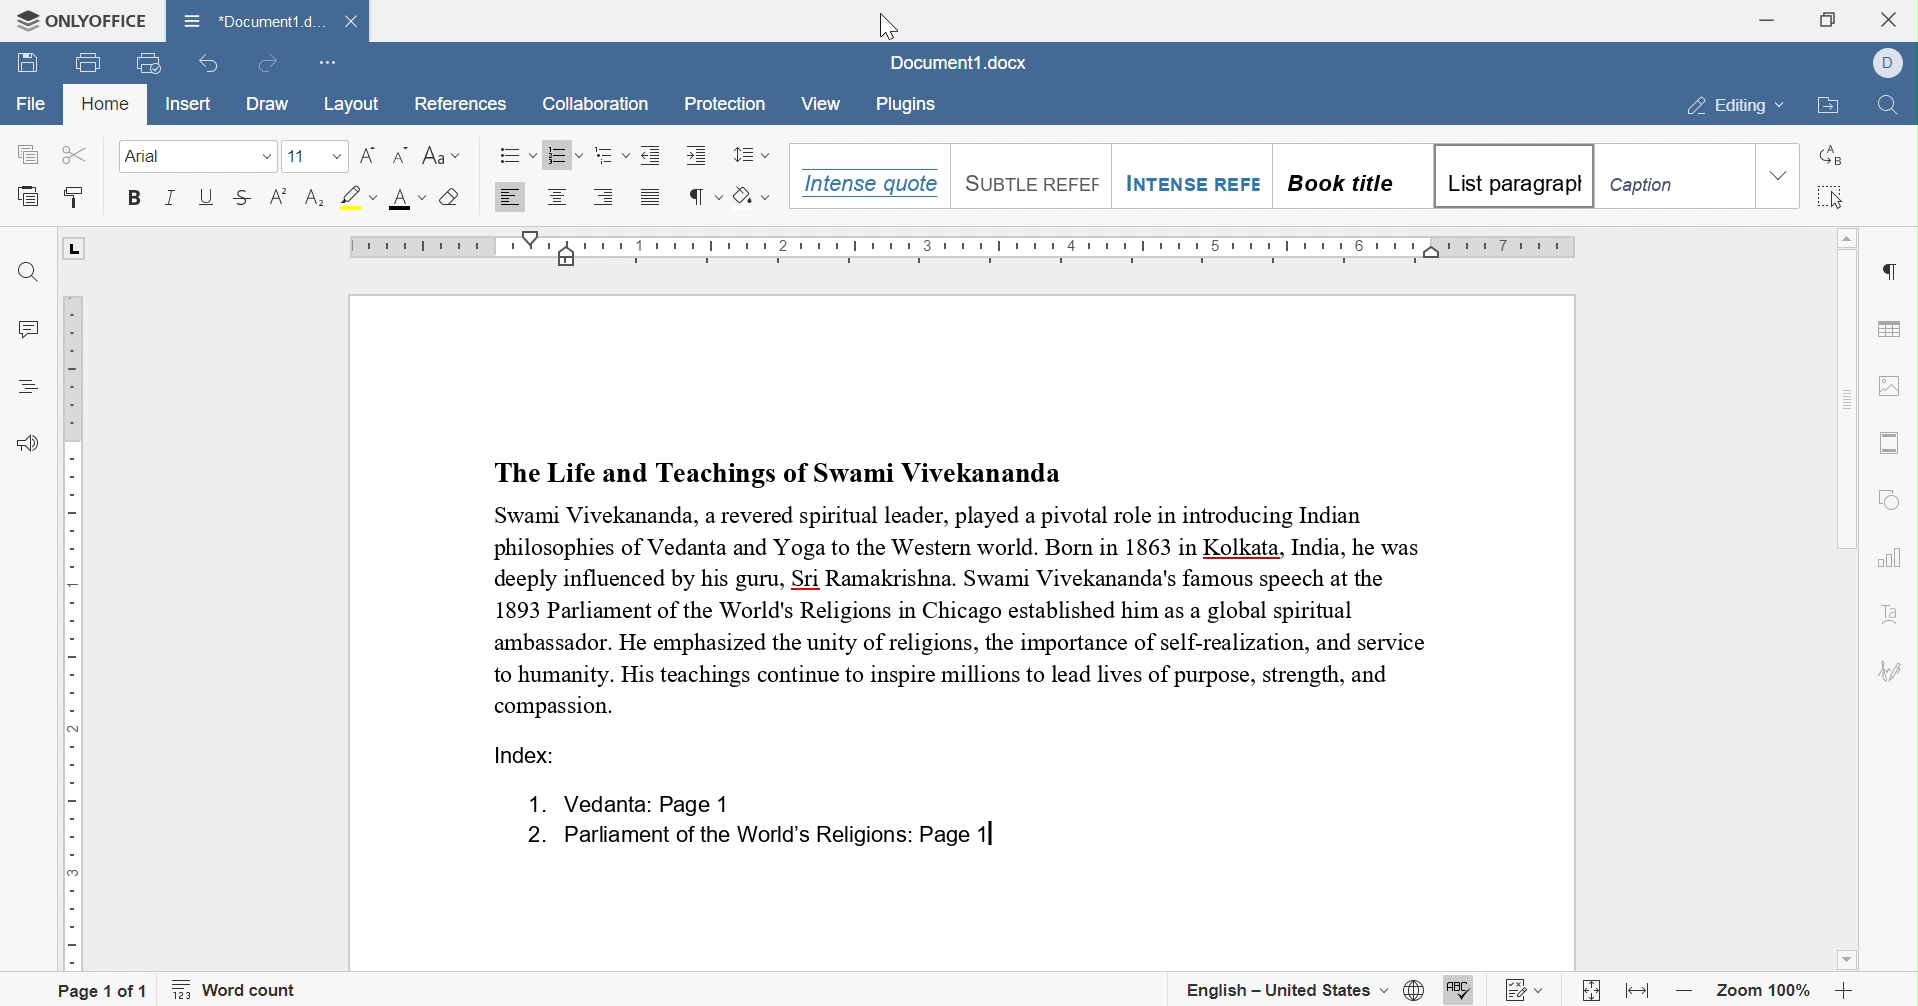 This screenshot has width=1918, height=1006. Describe the element at coordinates (1890, 504) in the screenshot. I see `shape settings` at that location.